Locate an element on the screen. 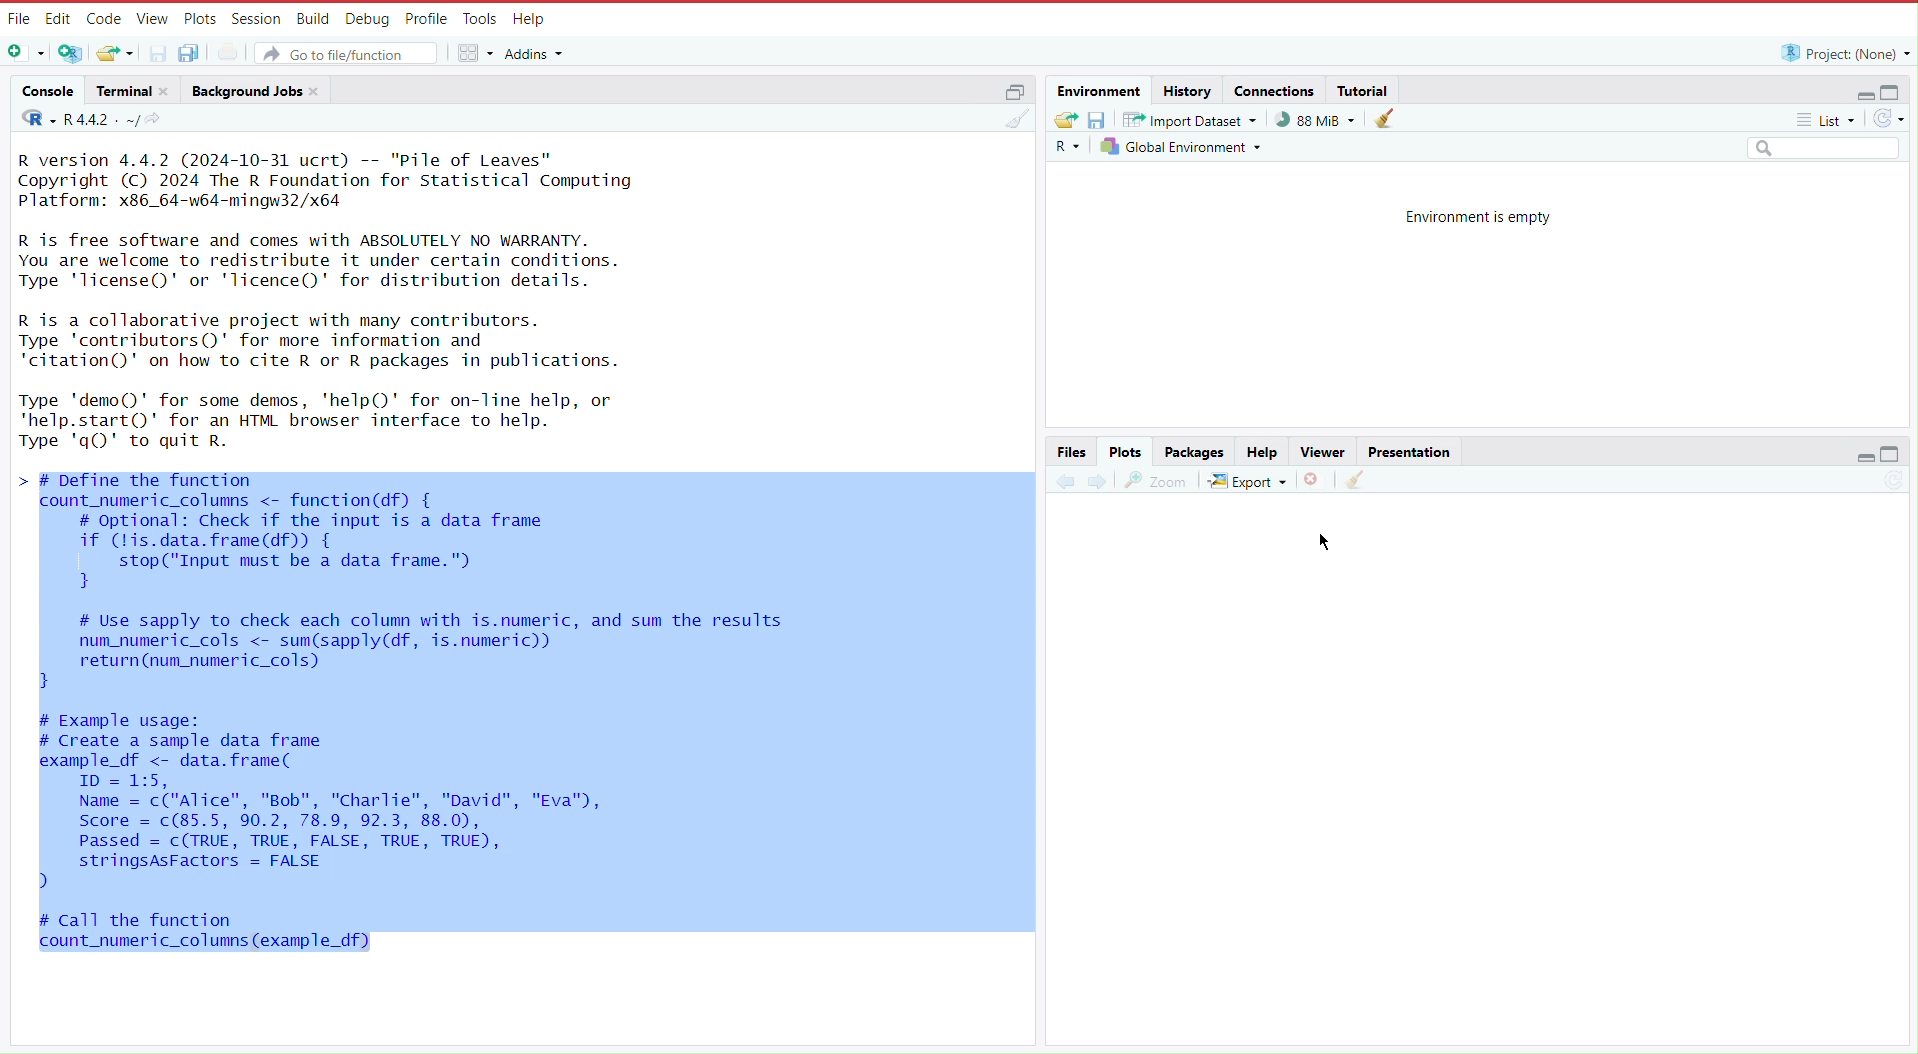 The width and height of the screenshot is (1918, 1054). New File is located at coordinates (28, 54).